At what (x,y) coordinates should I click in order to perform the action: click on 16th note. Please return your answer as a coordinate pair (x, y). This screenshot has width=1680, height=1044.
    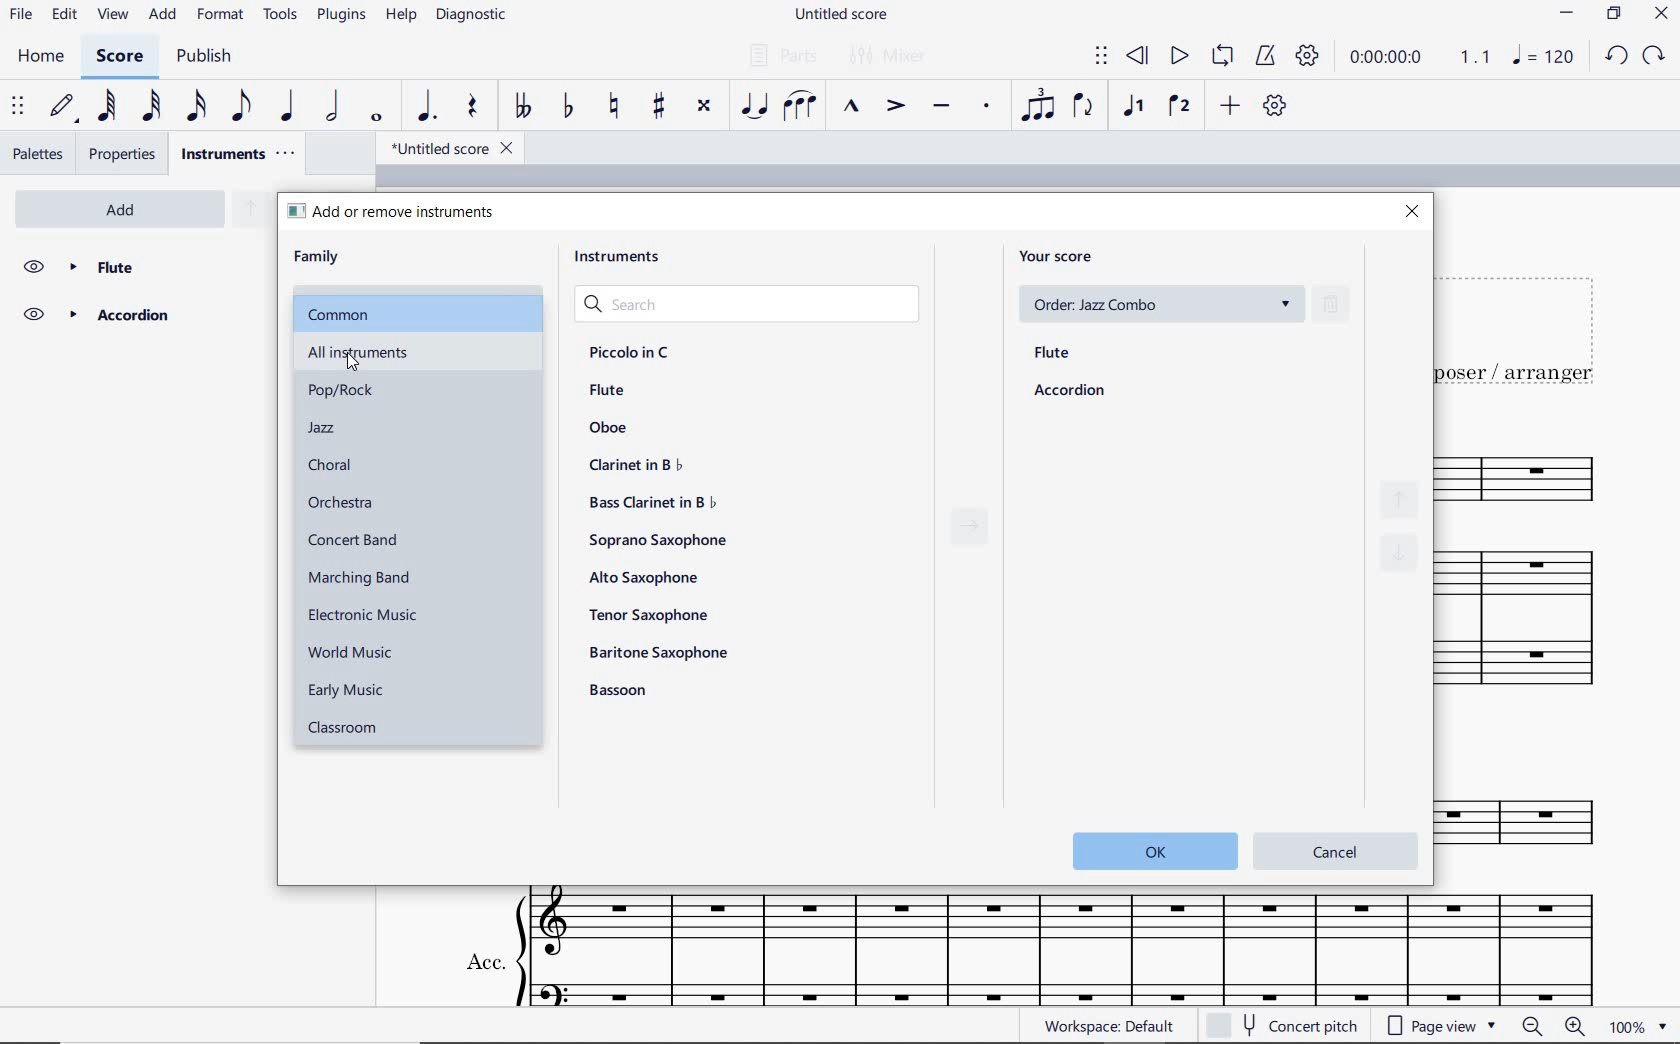
    Looking at the image, I should click on (197, 106).